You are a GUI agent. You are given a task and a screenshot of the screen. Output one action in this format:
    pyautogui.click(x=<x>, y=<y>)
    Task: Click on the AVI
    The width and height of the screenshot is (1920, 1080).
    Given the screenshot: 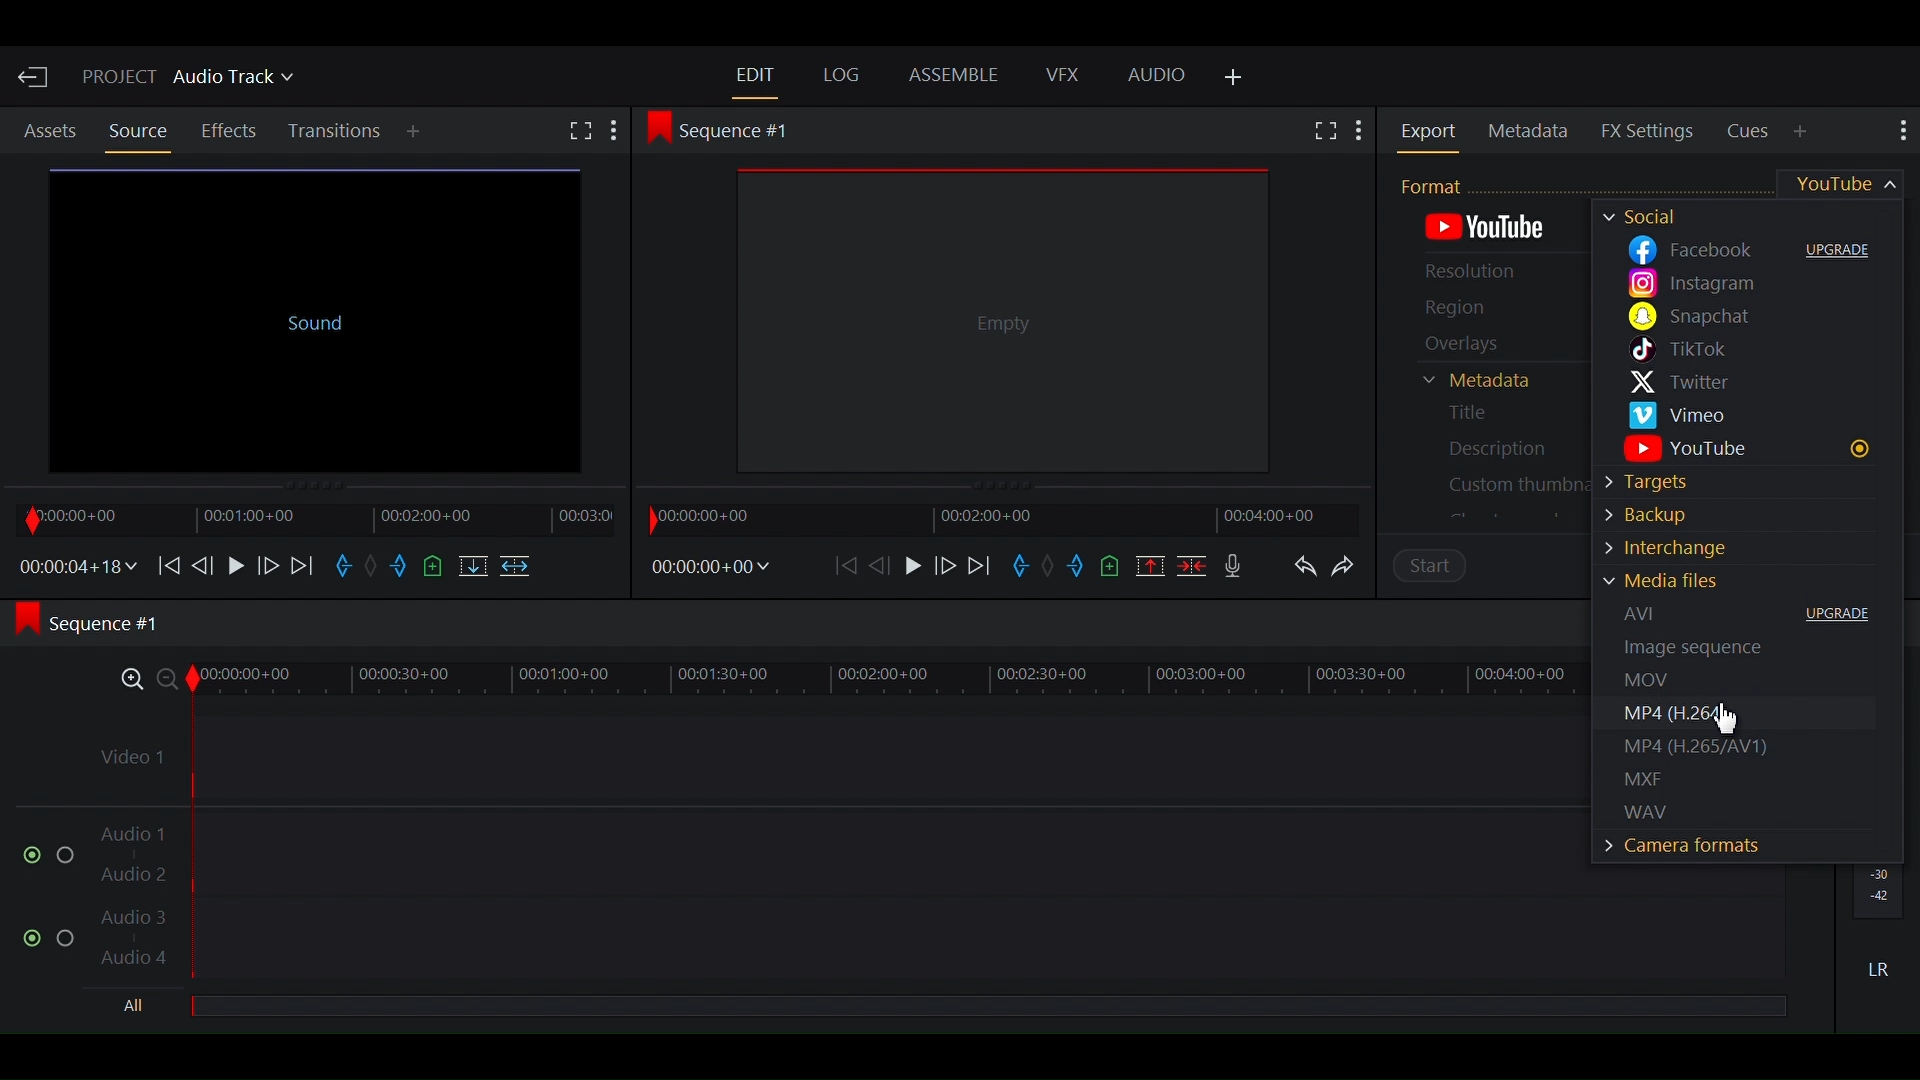 What is the action you would take?
    pyautogui.click(x=1695, y=619)
    